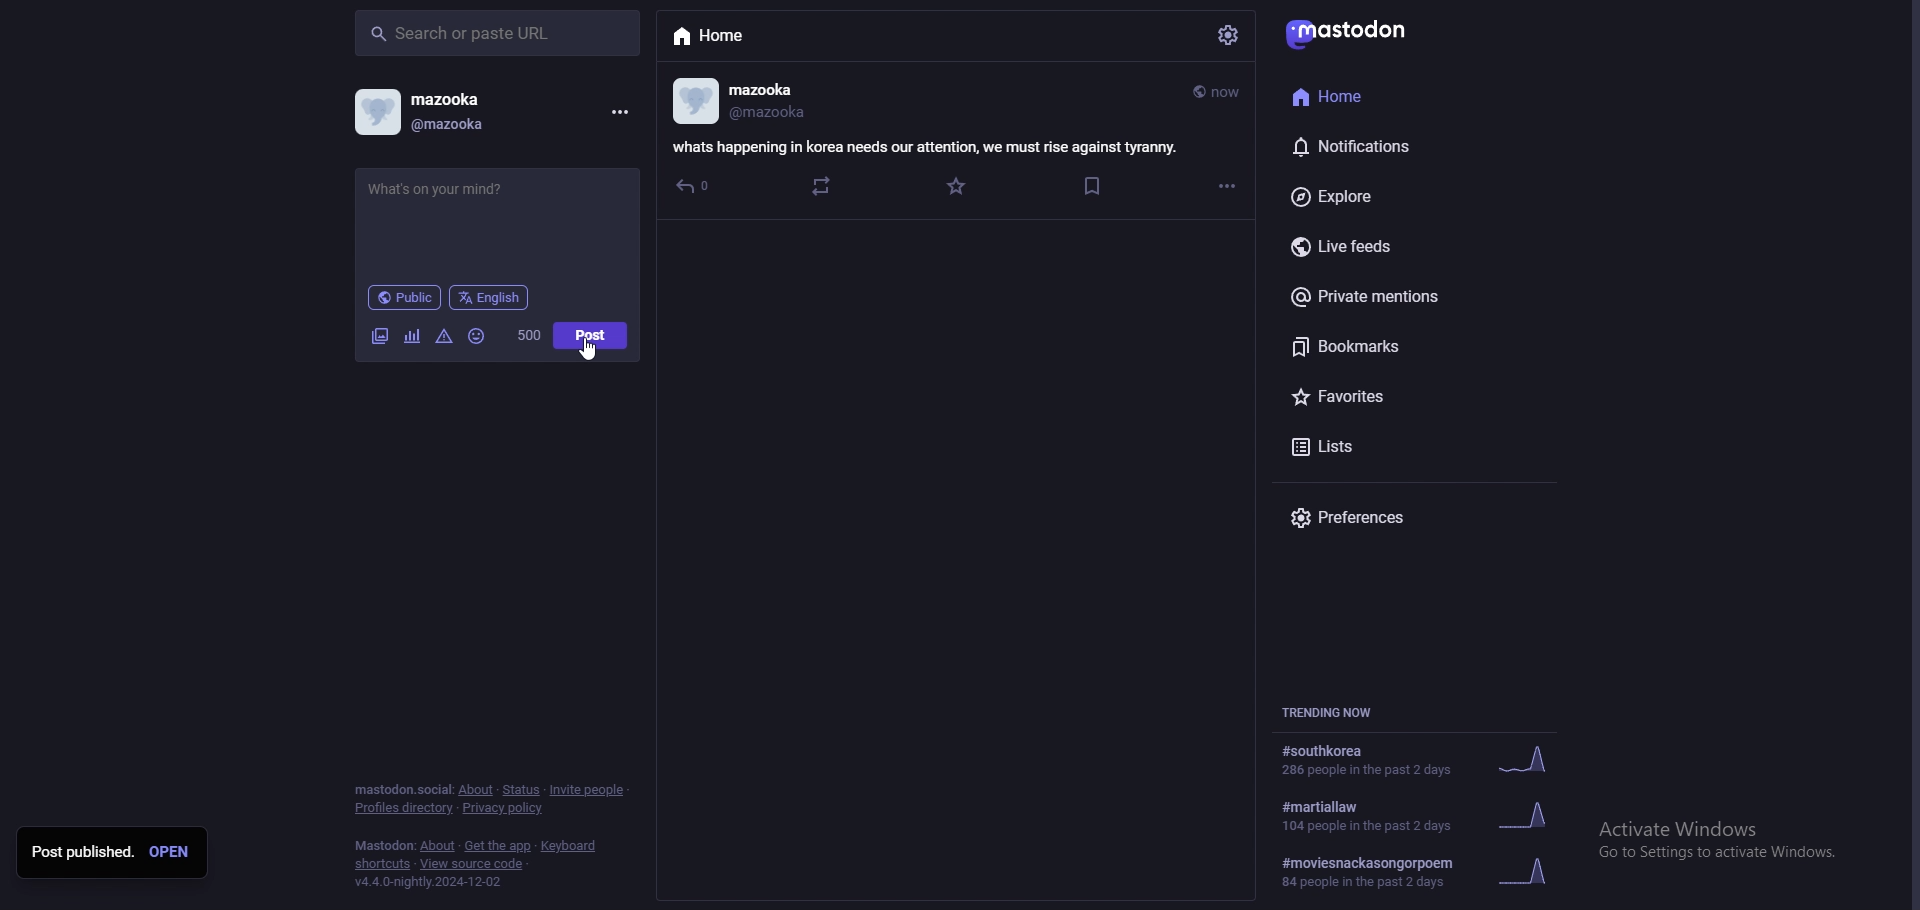  What do you see at coordinates (591, 335) in the screenshot?
I see `post` at bounding box center [591, 335].